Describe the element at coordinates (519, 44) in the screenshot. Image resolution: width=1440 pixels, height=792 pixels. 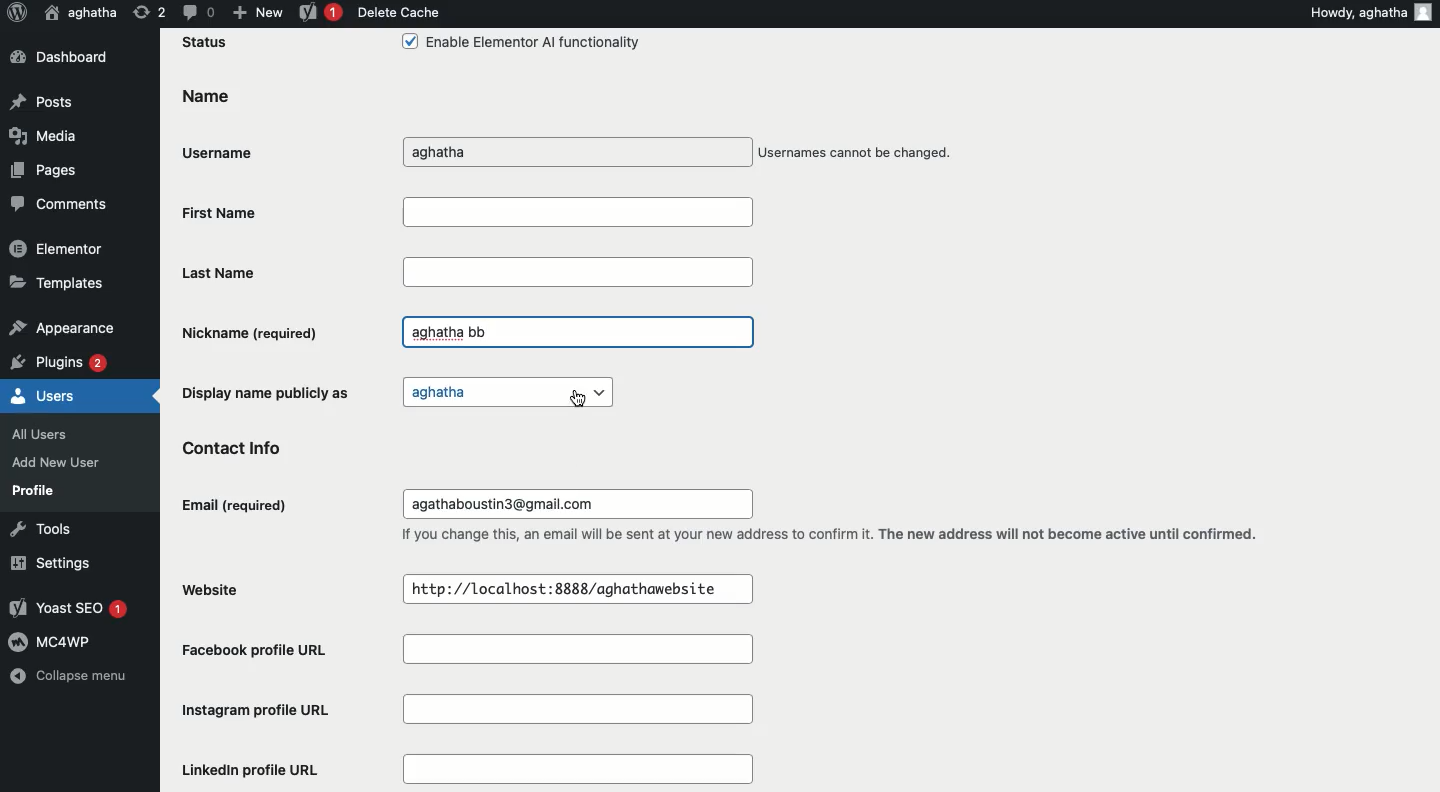
I see `Enable Elementor Al functionality` at that location.